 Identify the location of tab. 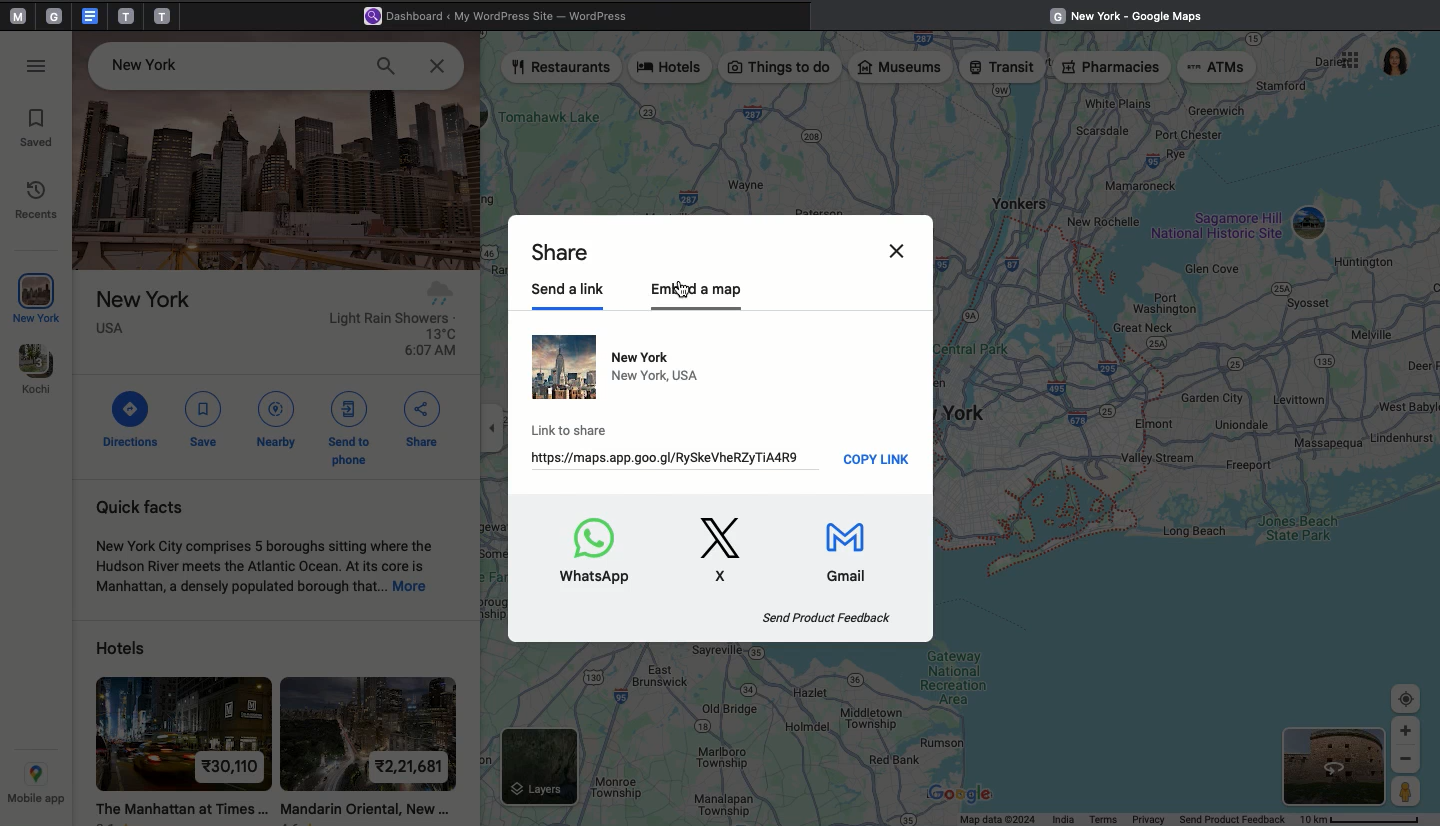
(164, 15).